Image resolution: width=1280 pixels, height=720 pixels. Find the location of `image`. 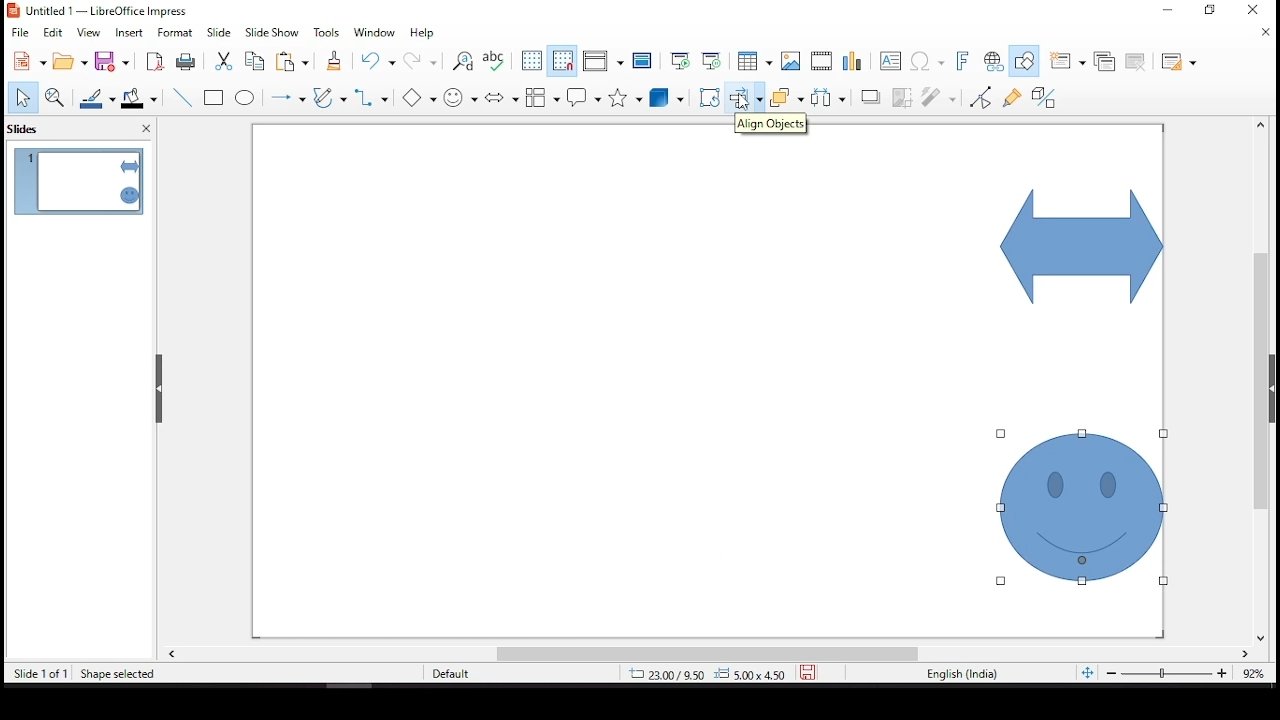

image is located at coordinates (791, 60).